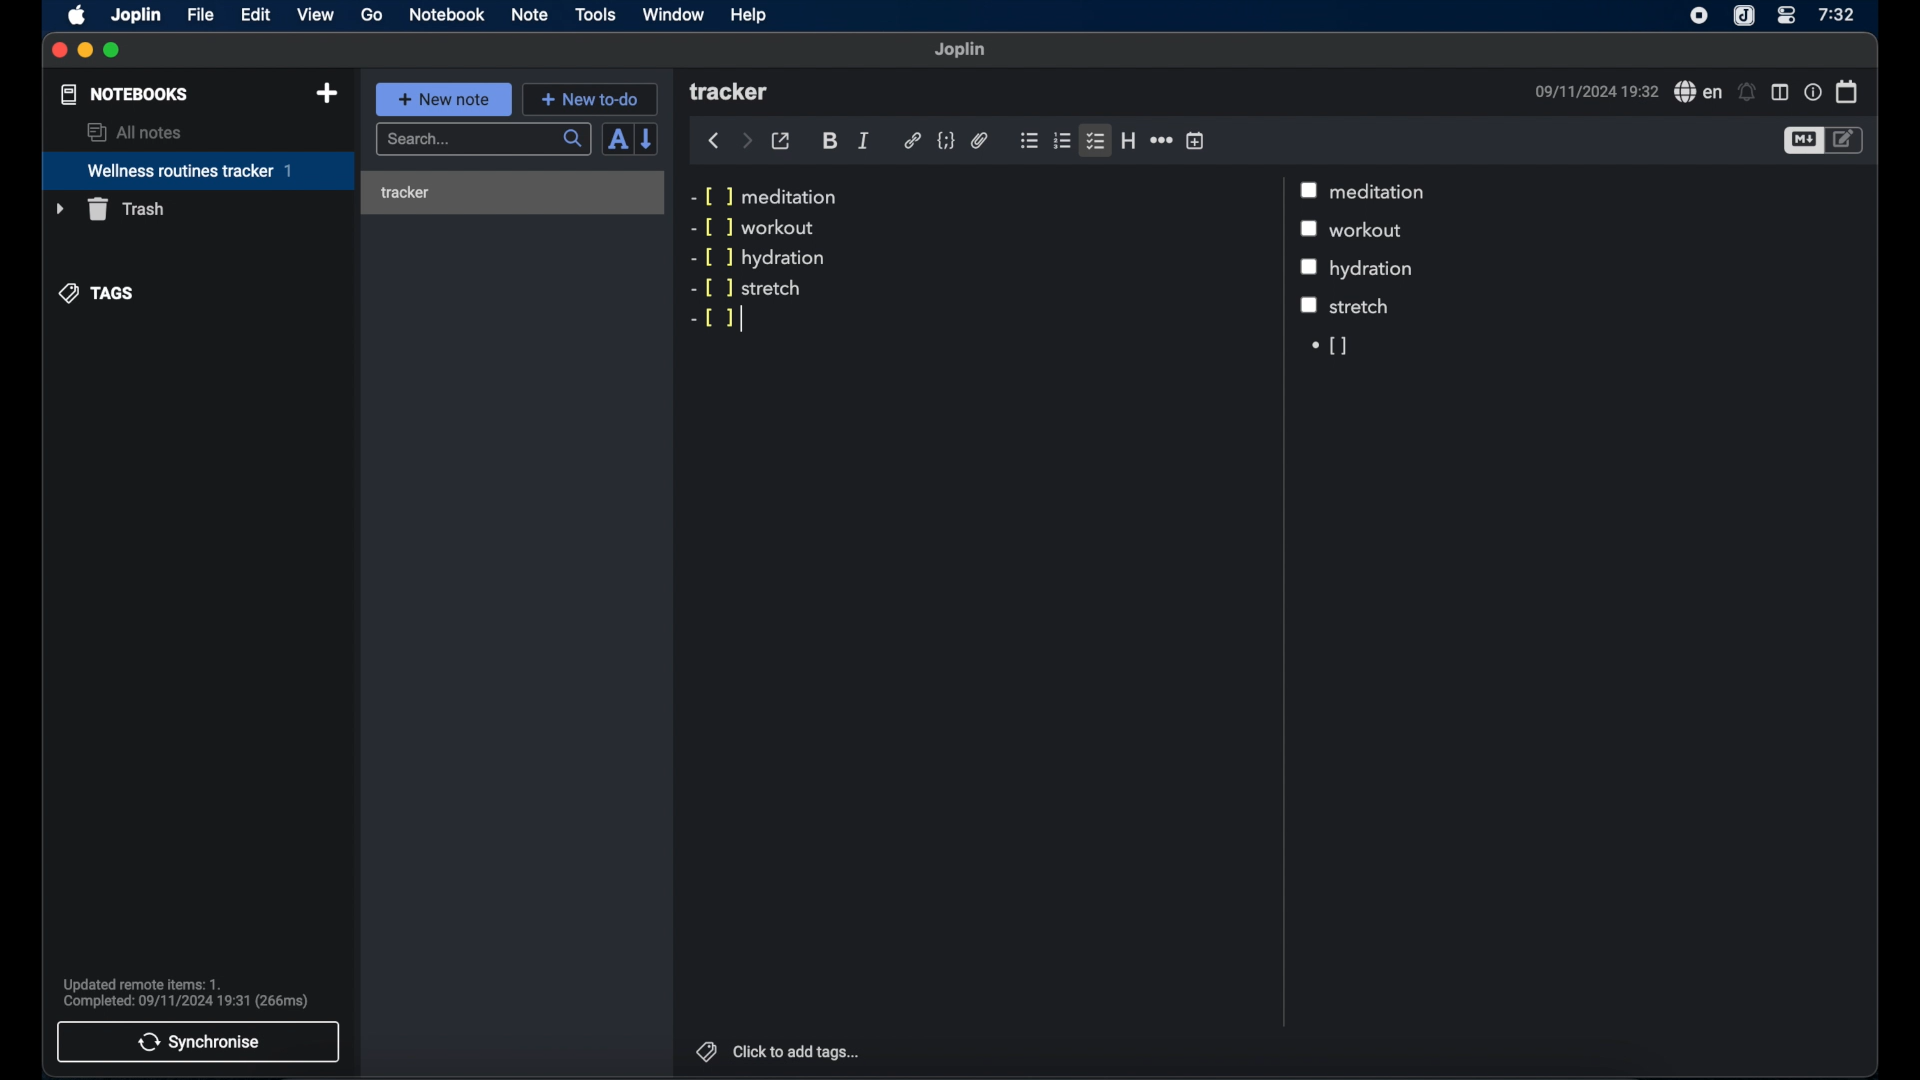 The height and width of the screenshot is (1080, 1920). Describe the element at coordinates (1847, 91) in the screenshot. I see `calendar` at that location.